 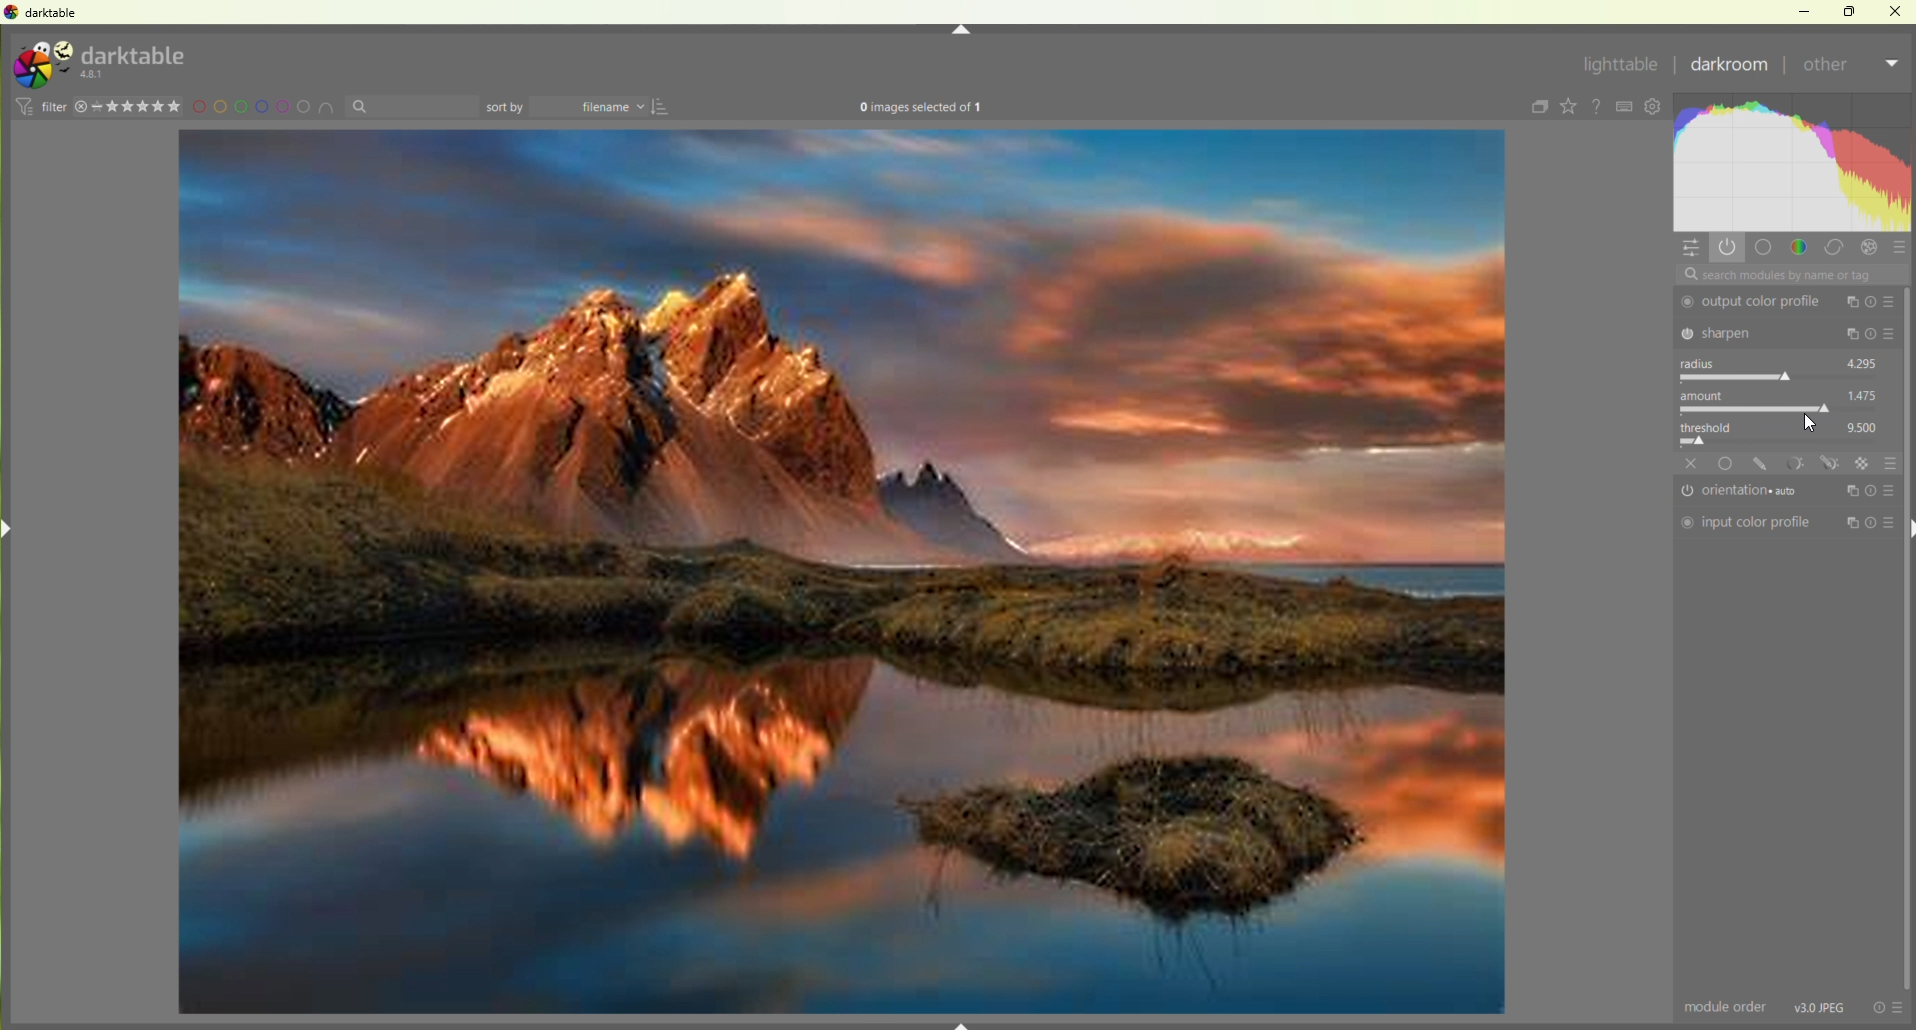 I want to click on filter by images color label, so click(x=266, y=107).